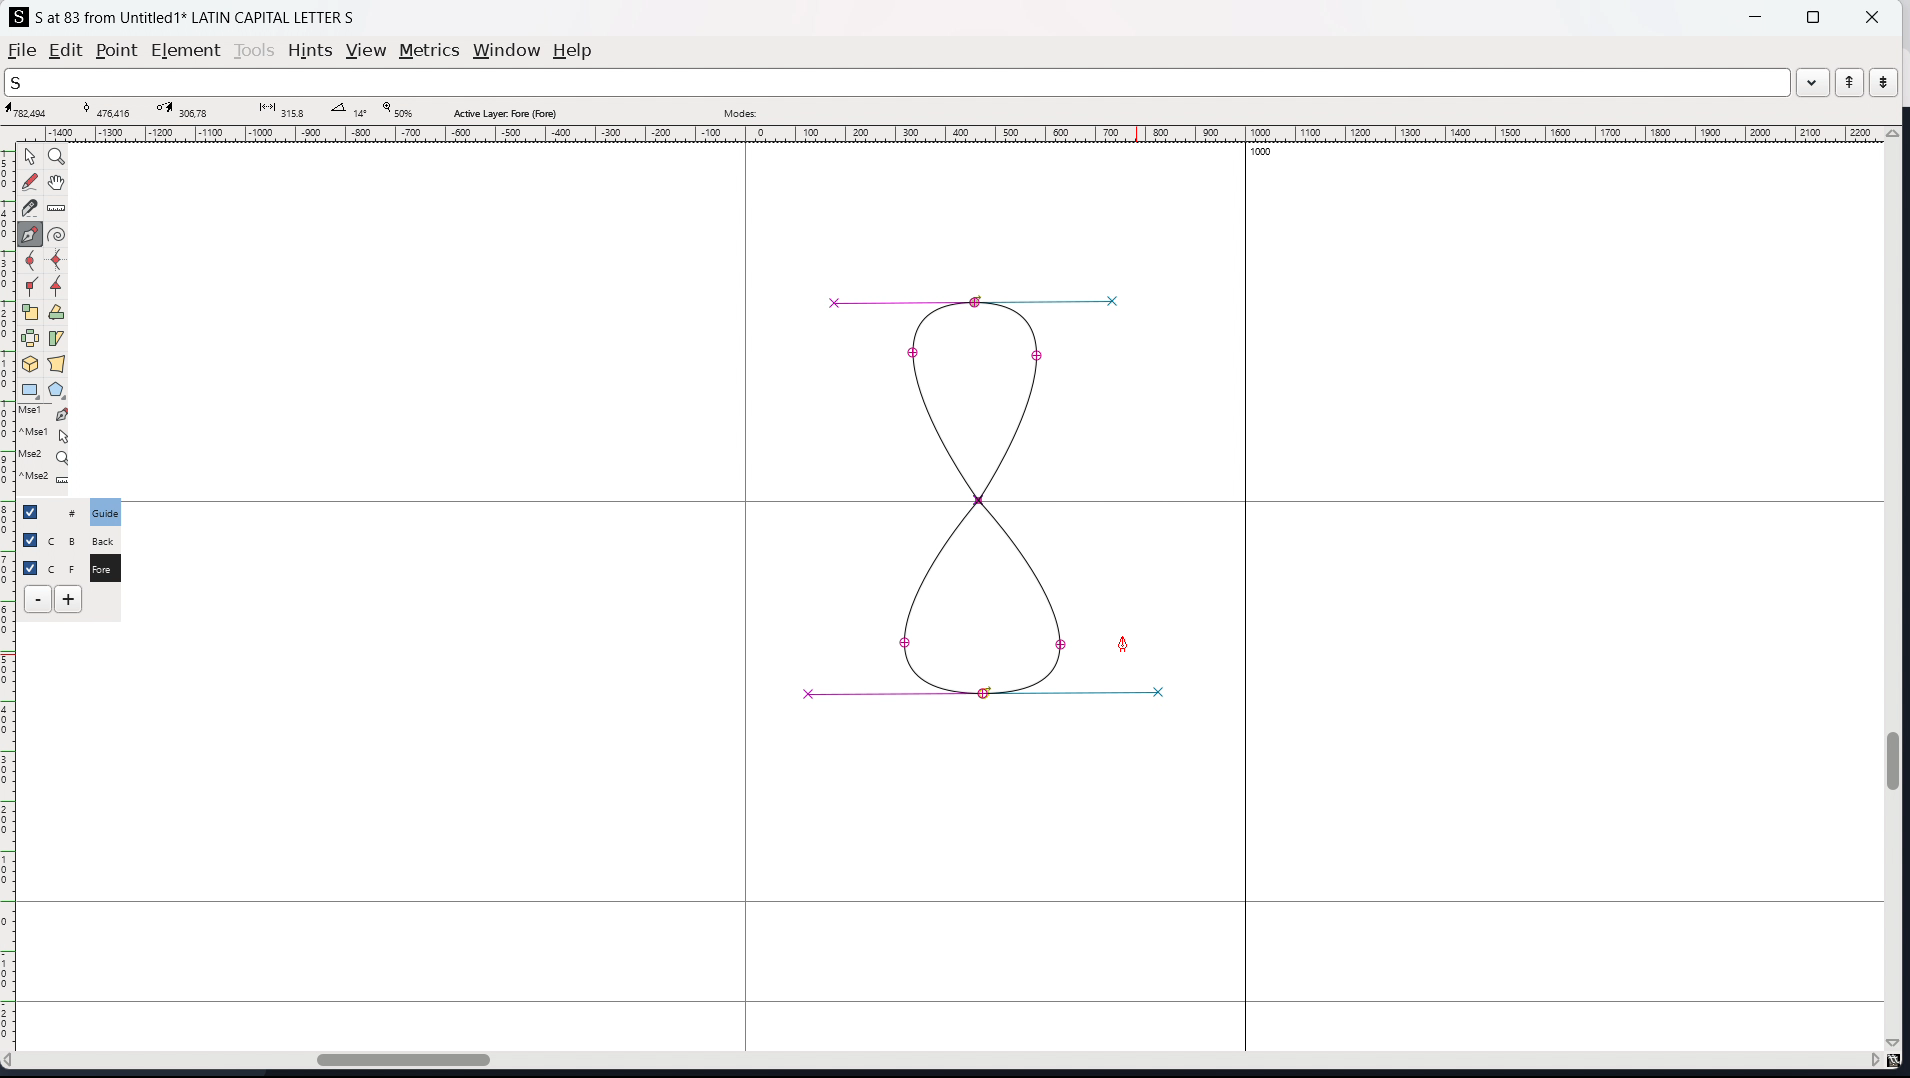 The image size is (1910, 1078). What do you see at coordinates (349, 109) in the screenshot?
I see `angle between points` at bounding box center [349, 109].